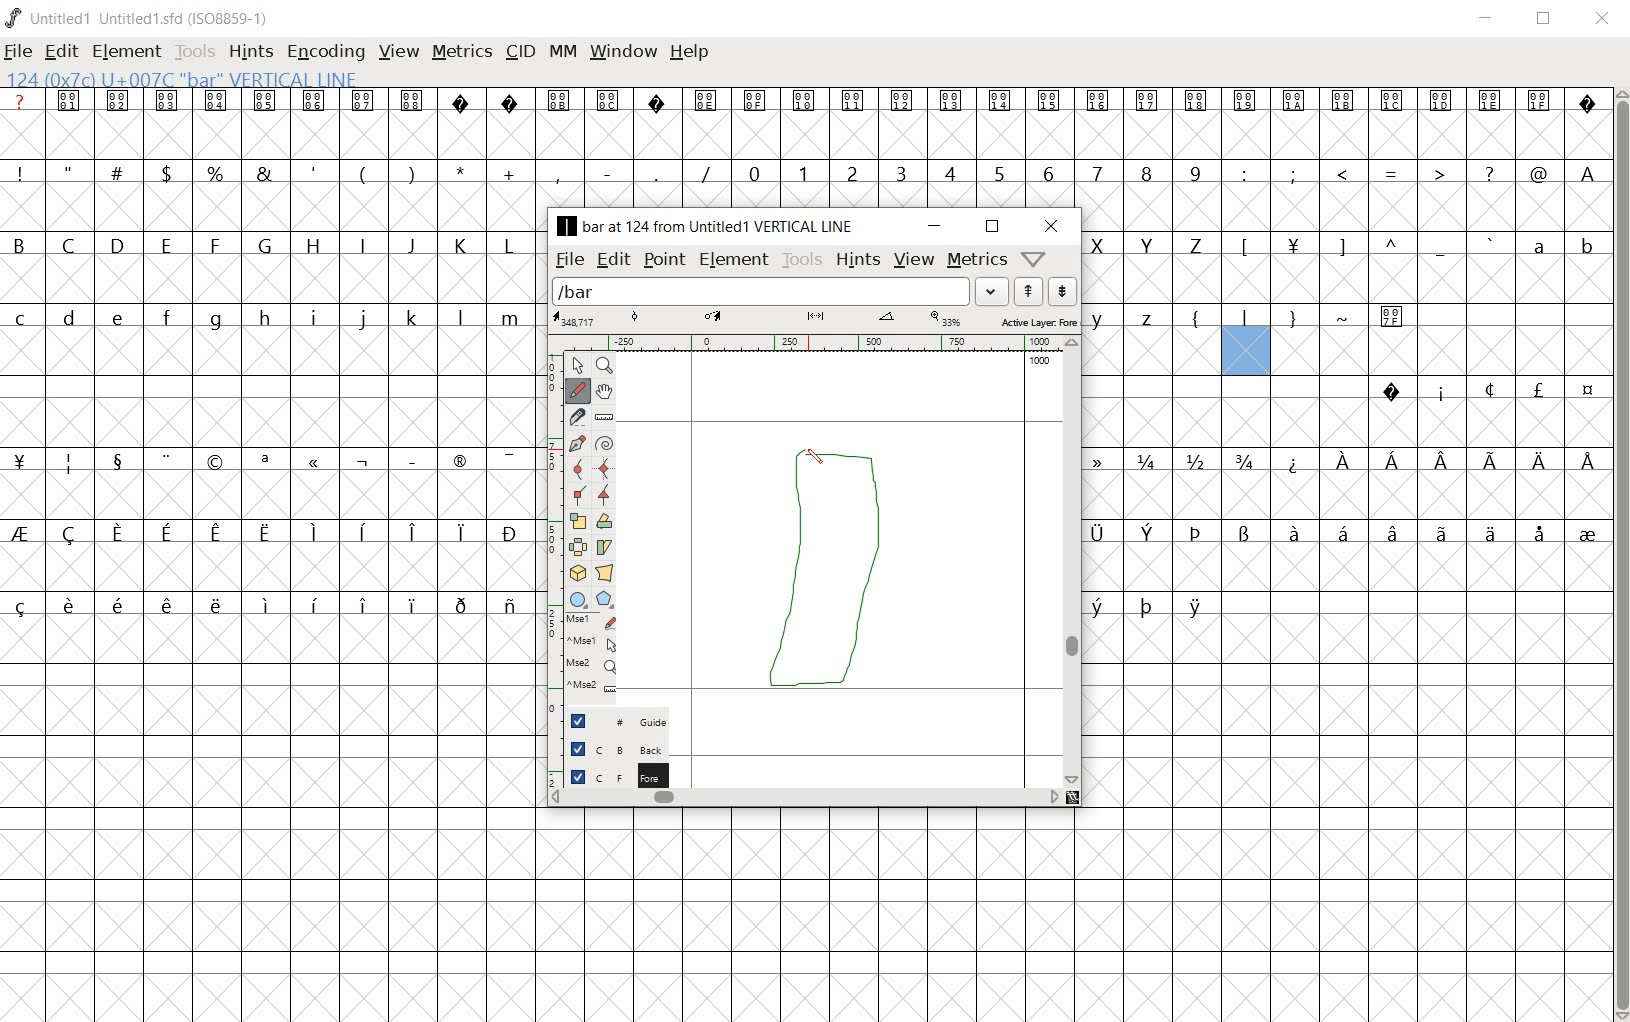  What do you see at coordinates (576, 599) in the screenshot?
I see `rectangle or ellipse` at bounding box center [576, 599].